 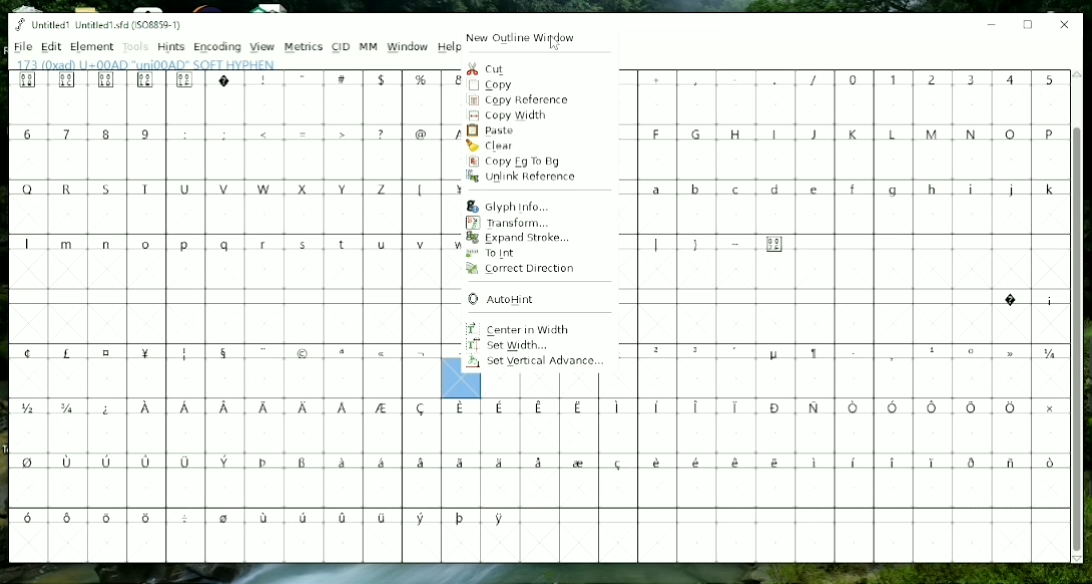 I want to click on Symbols, so click(x=855, y=352).